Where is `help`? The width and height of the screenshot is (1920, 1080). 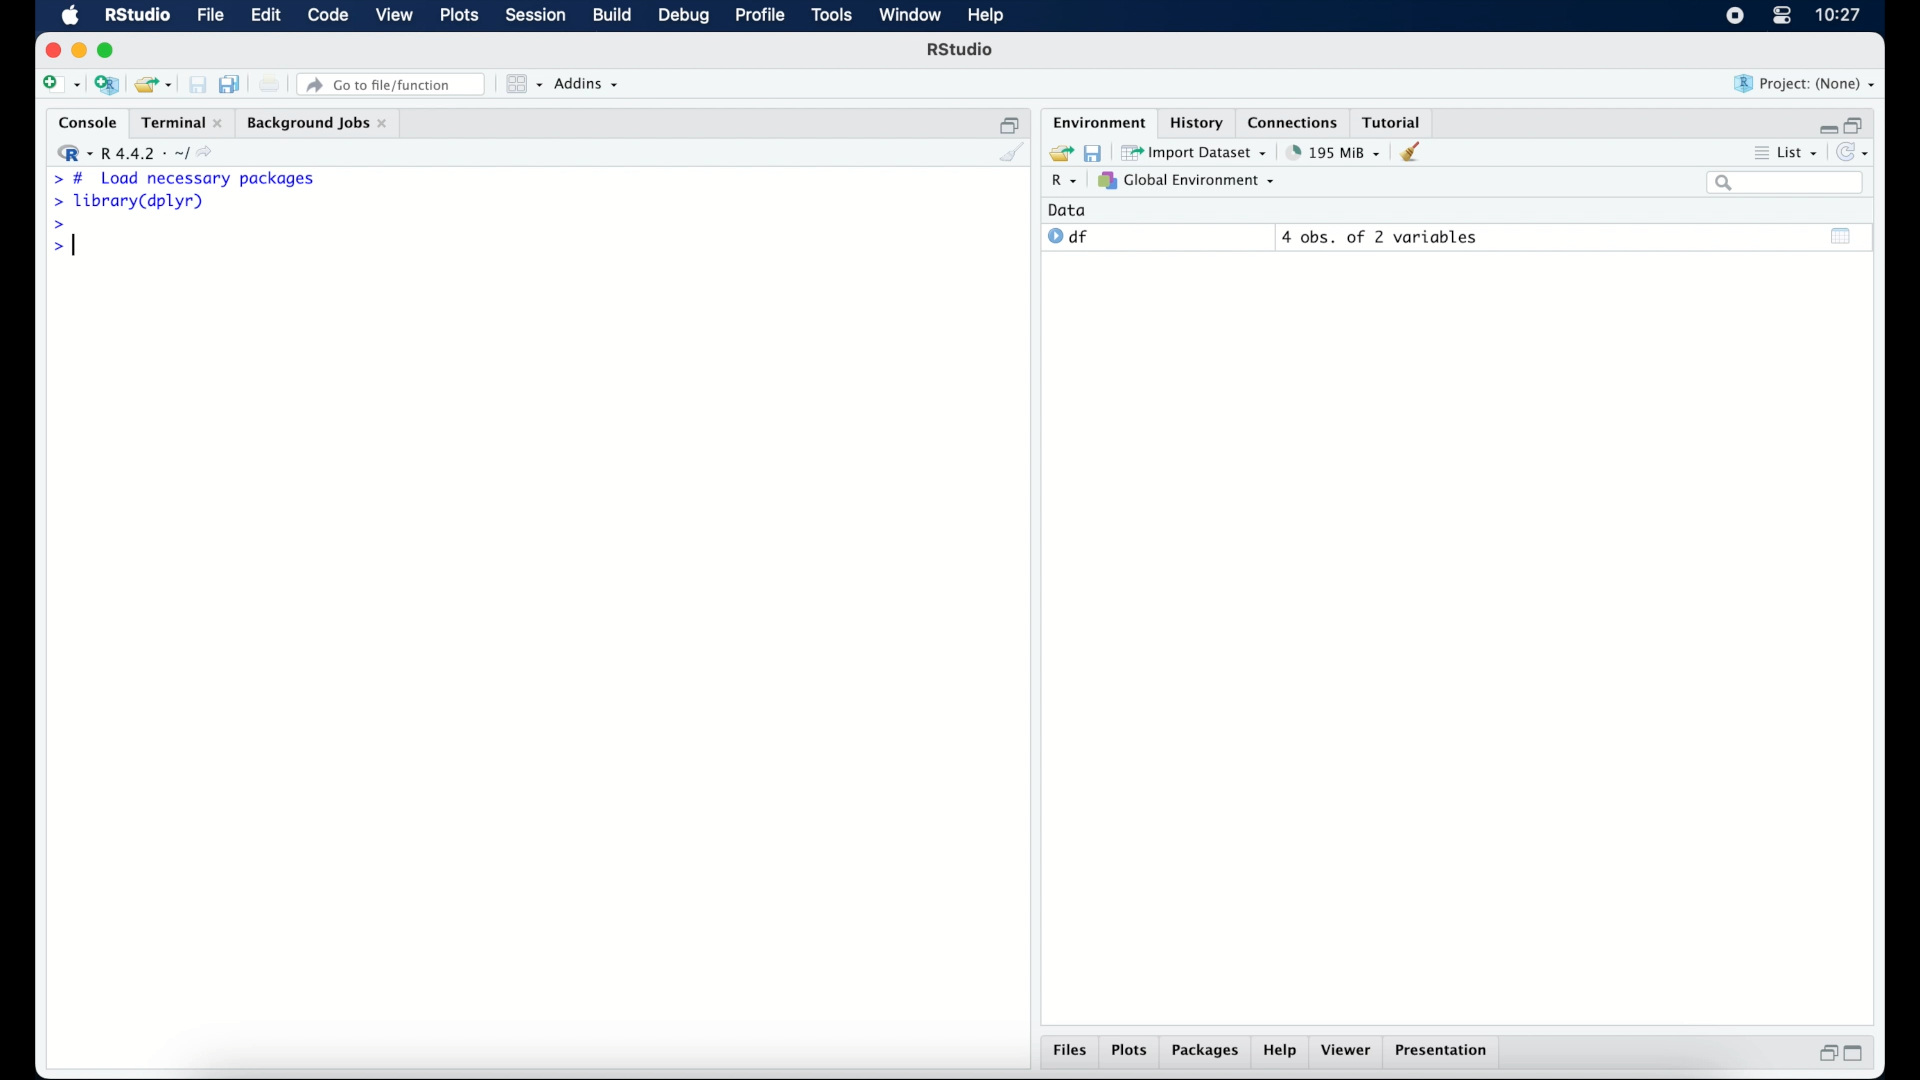 help is located at coordinates (1280, 1053).